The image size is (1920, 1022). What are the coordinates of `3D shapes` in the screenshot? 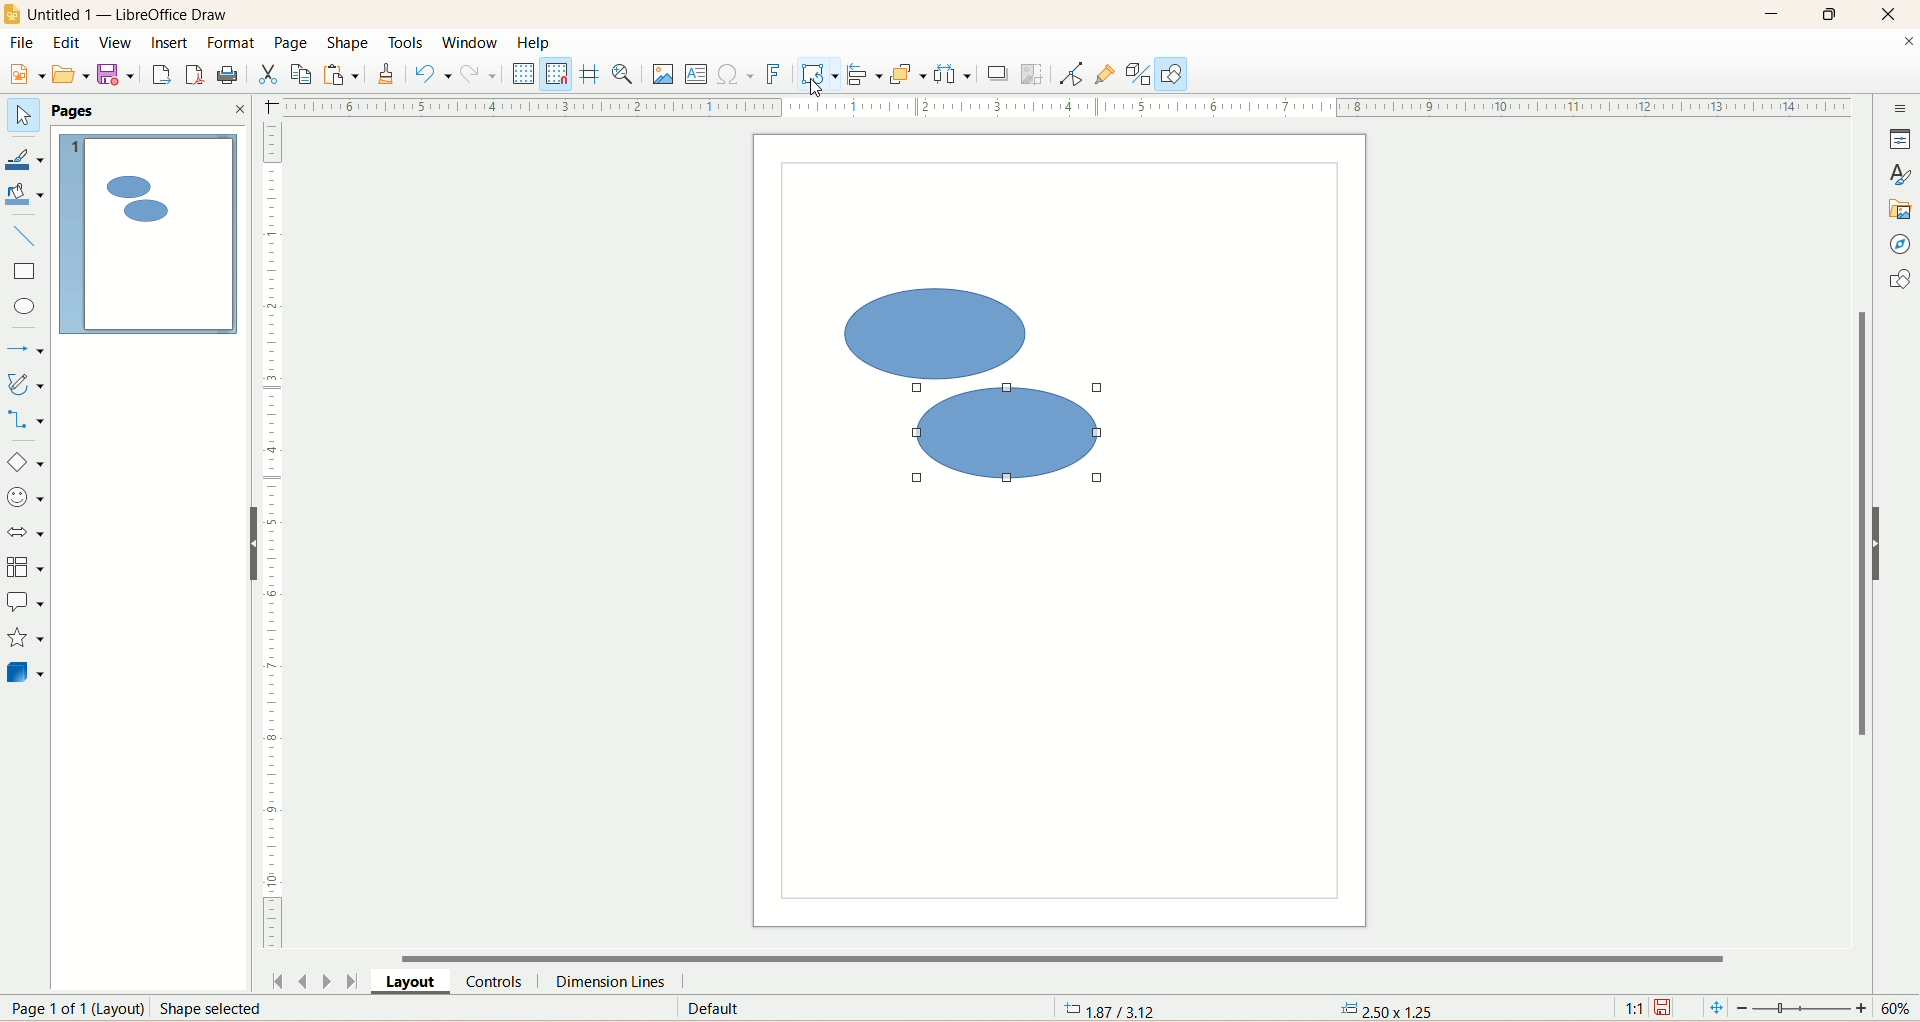 It's located at (27, 672).